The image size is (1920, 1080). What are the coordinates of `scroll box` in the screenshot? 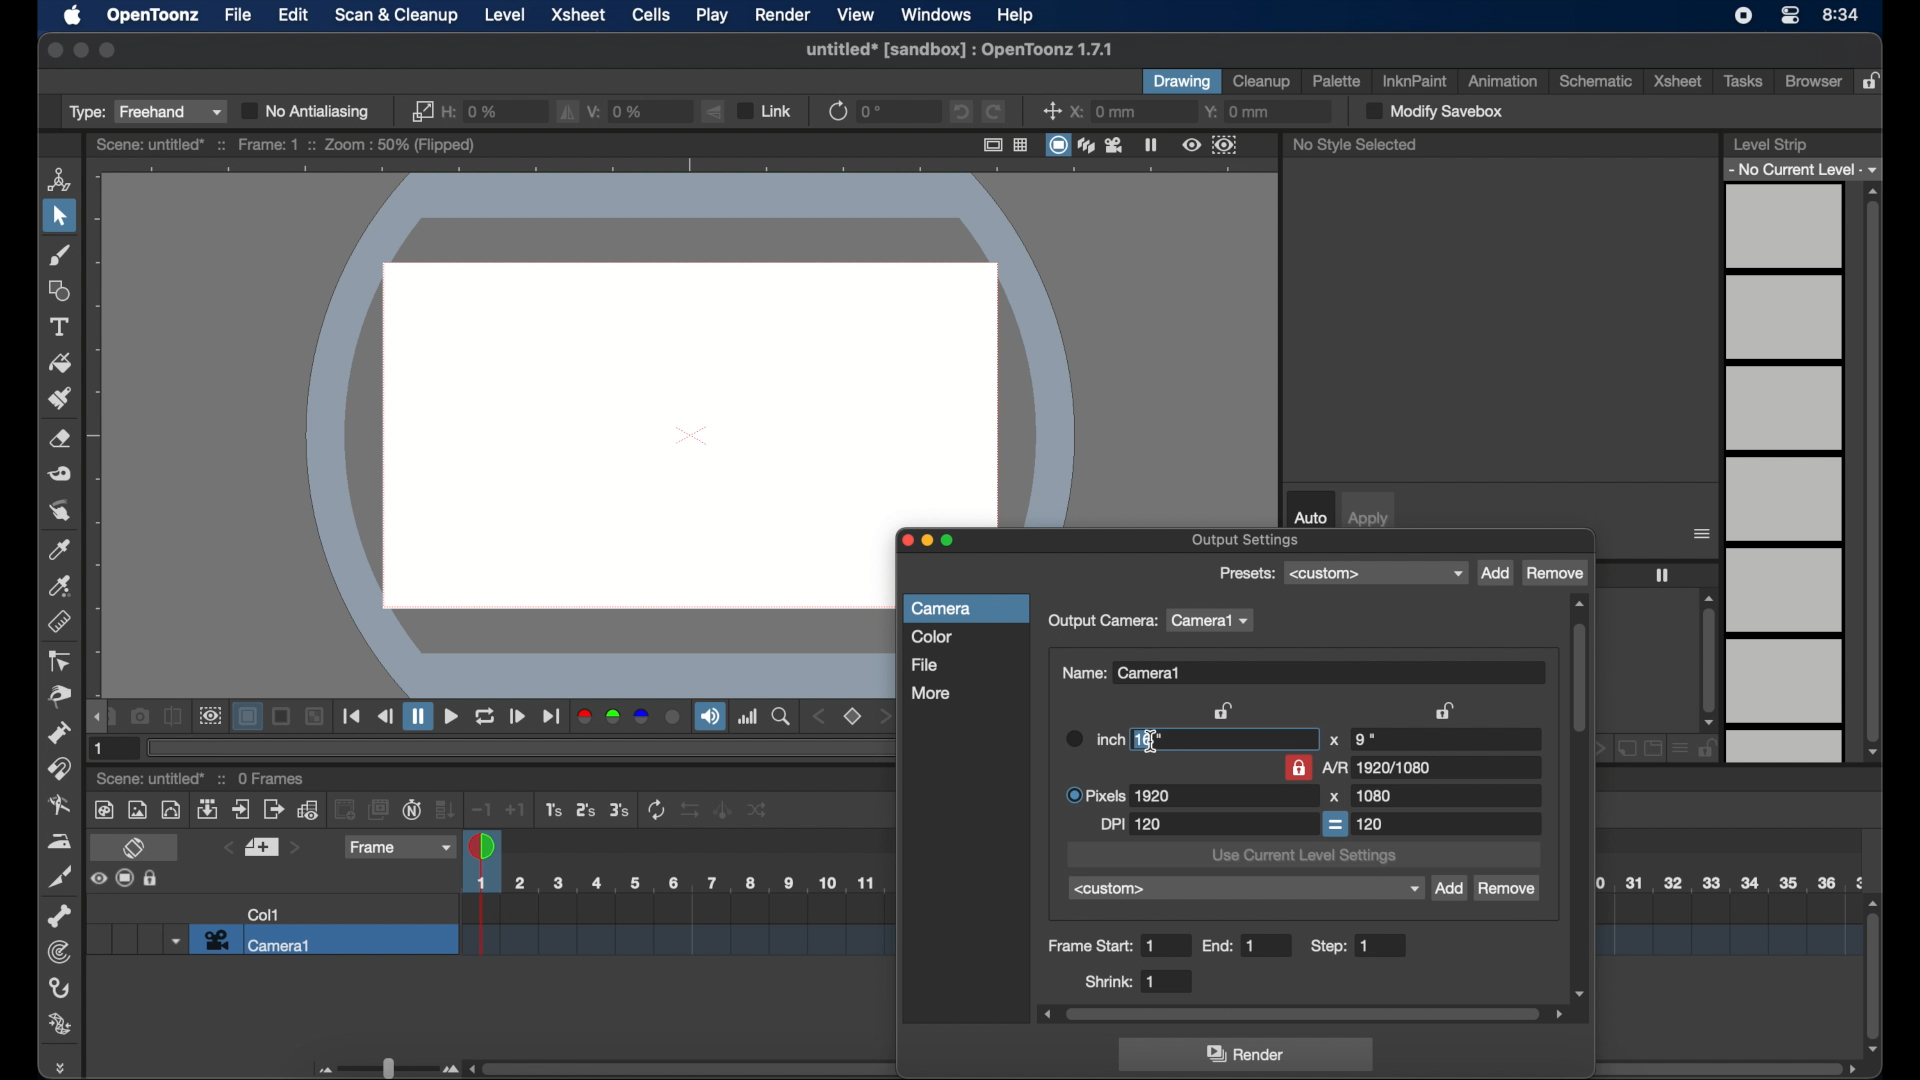 It's located at (1873, 472).